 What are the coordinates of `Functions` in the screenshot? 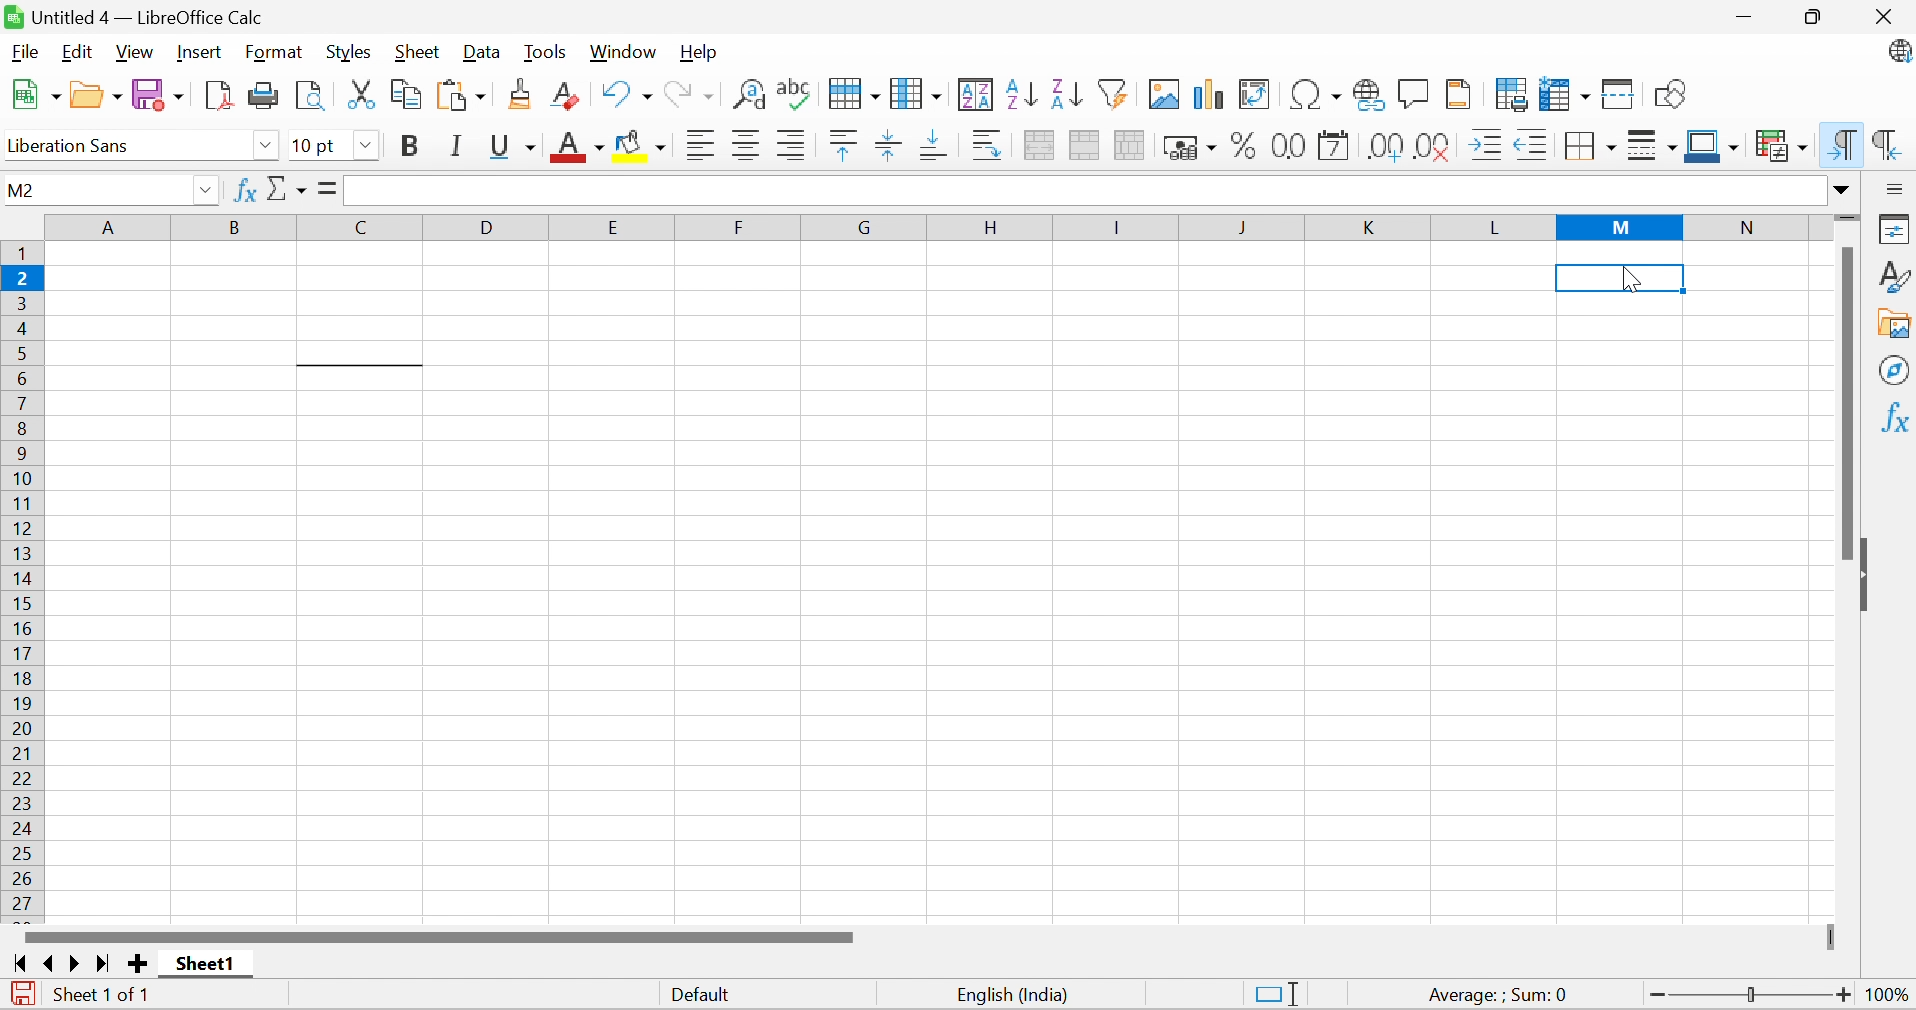 It's located at (1894, 416).